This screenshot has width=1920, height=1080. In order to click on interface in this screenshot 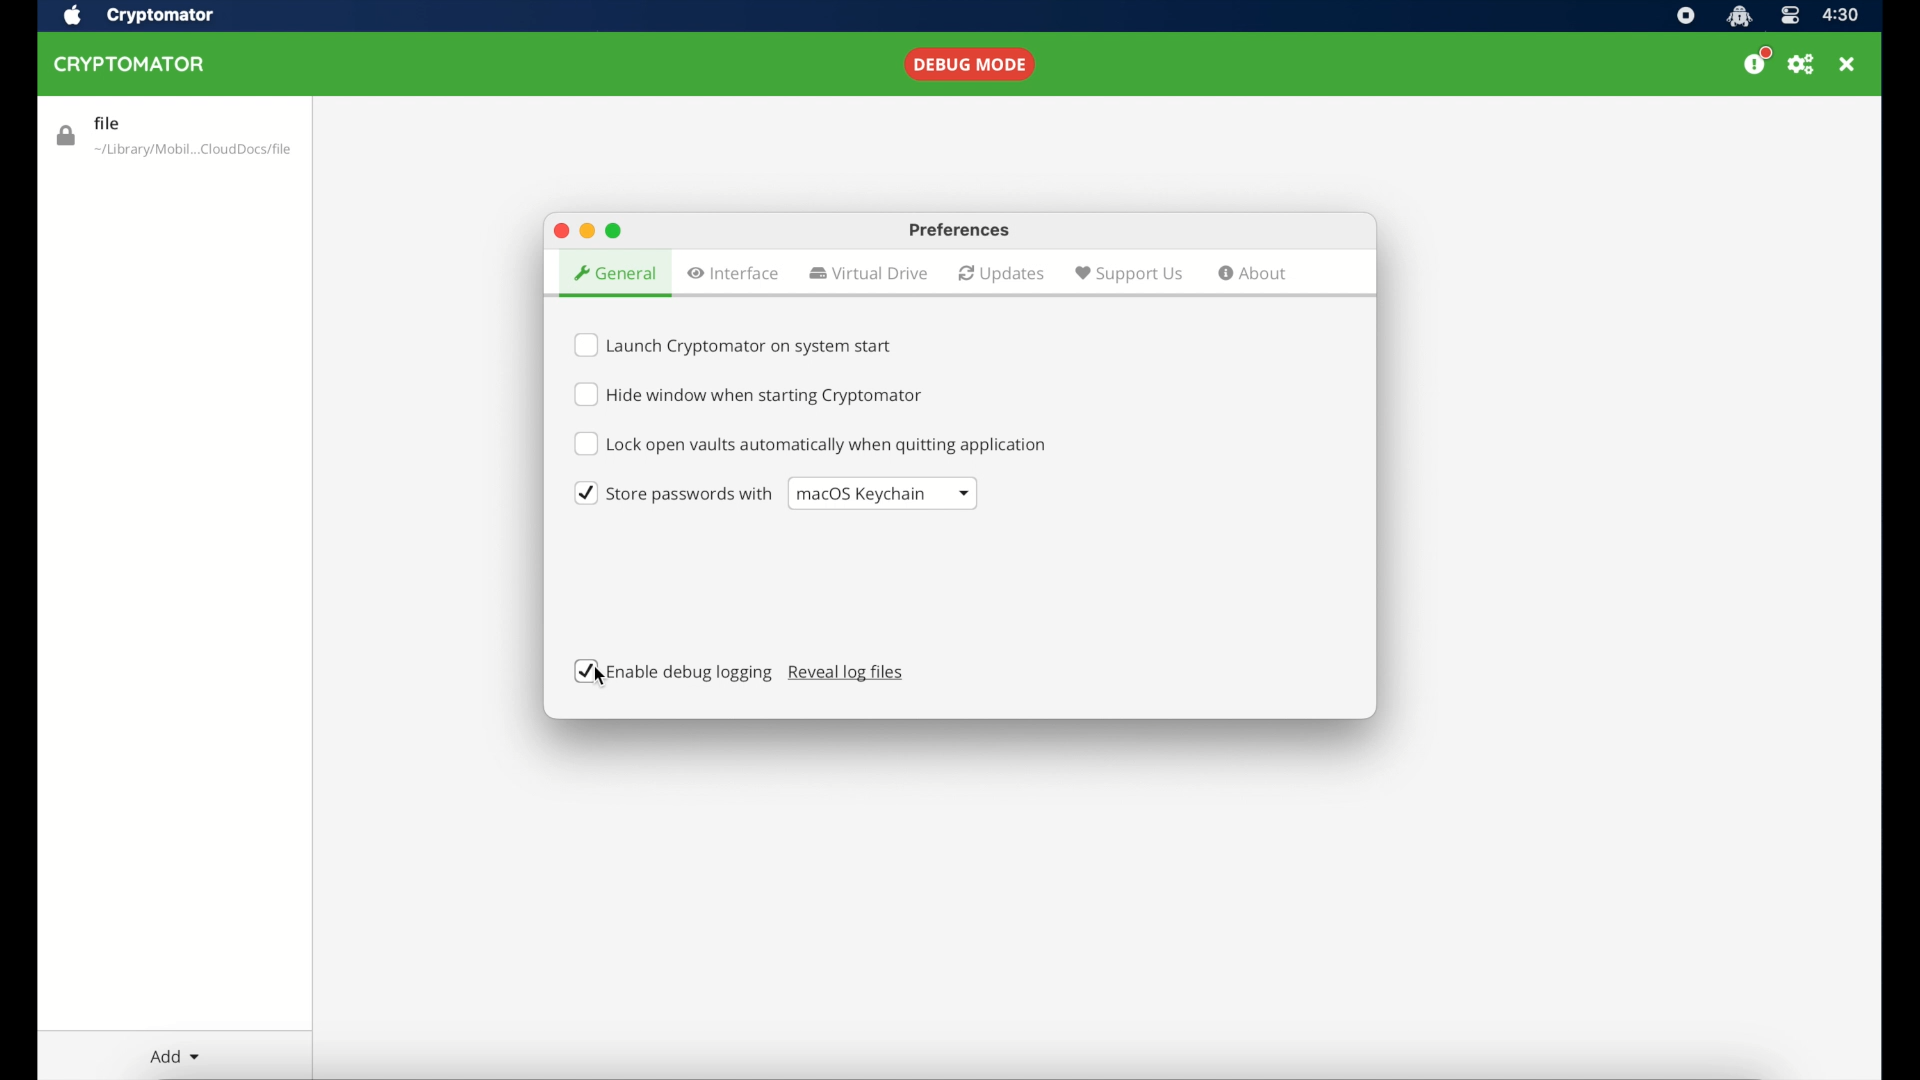, I will do `click(734, 274)`.